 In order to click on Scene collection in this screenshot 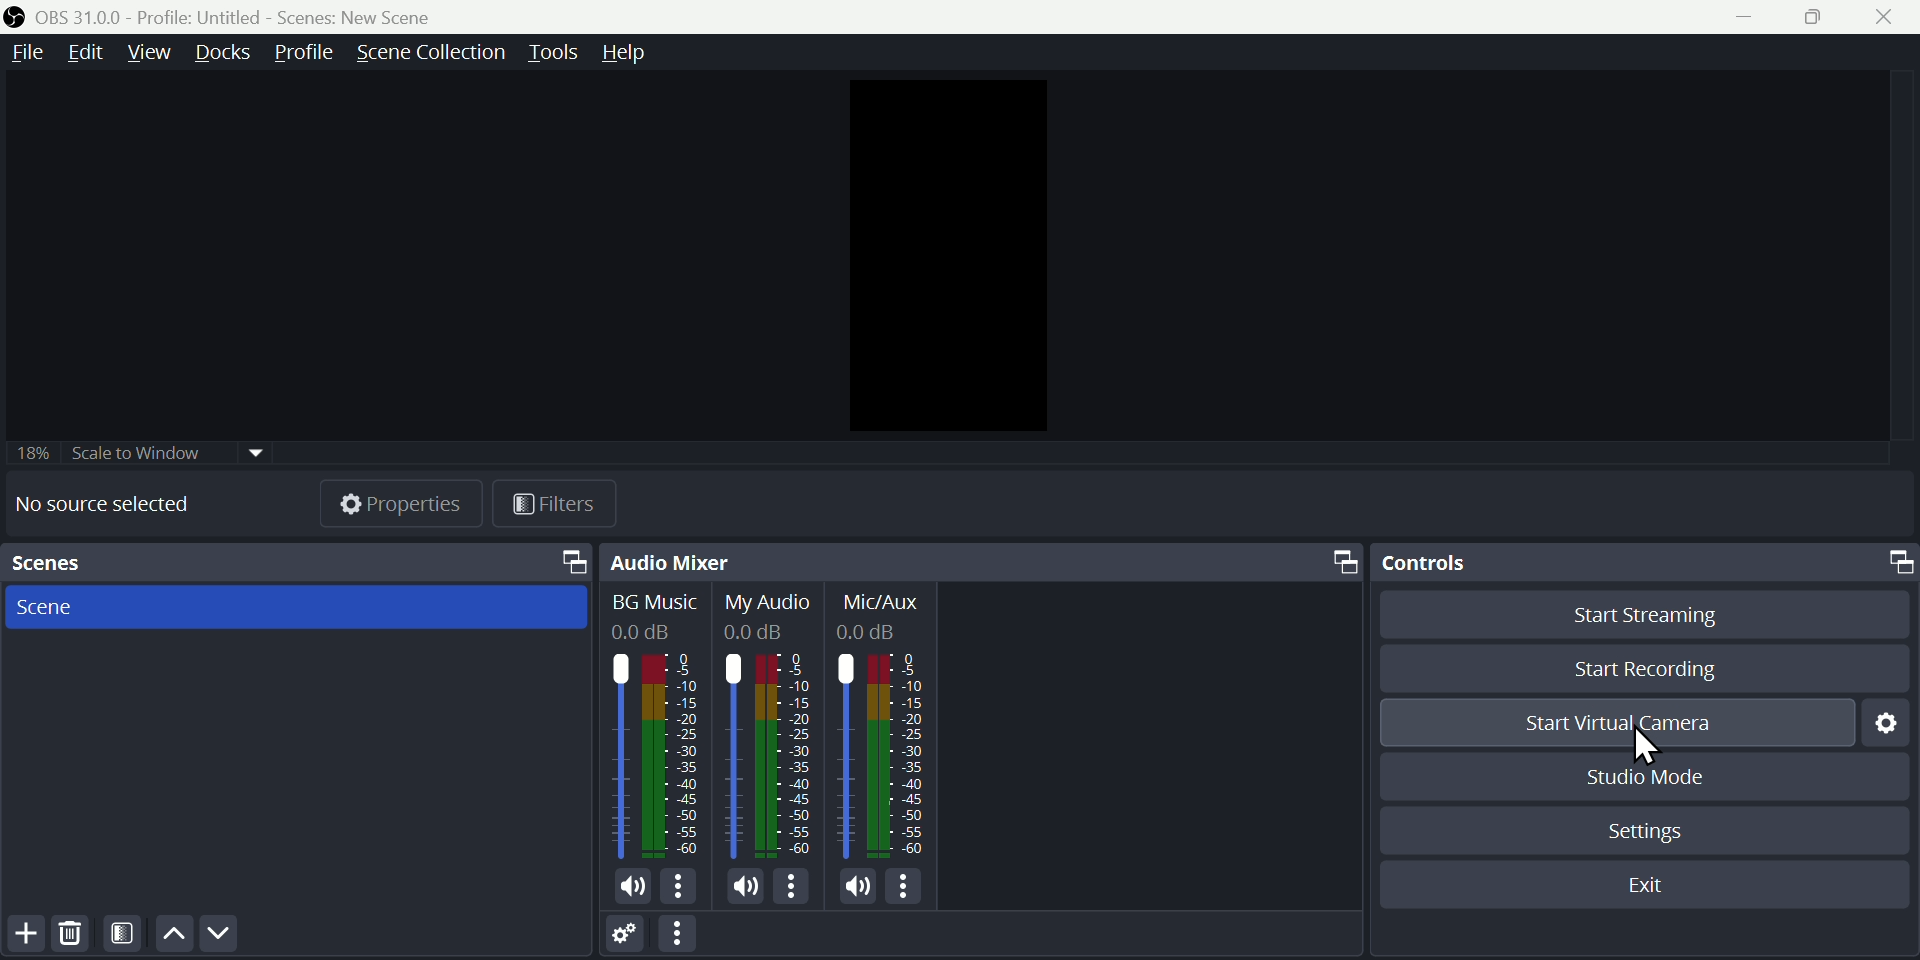, I will do `click(436, 53)`.